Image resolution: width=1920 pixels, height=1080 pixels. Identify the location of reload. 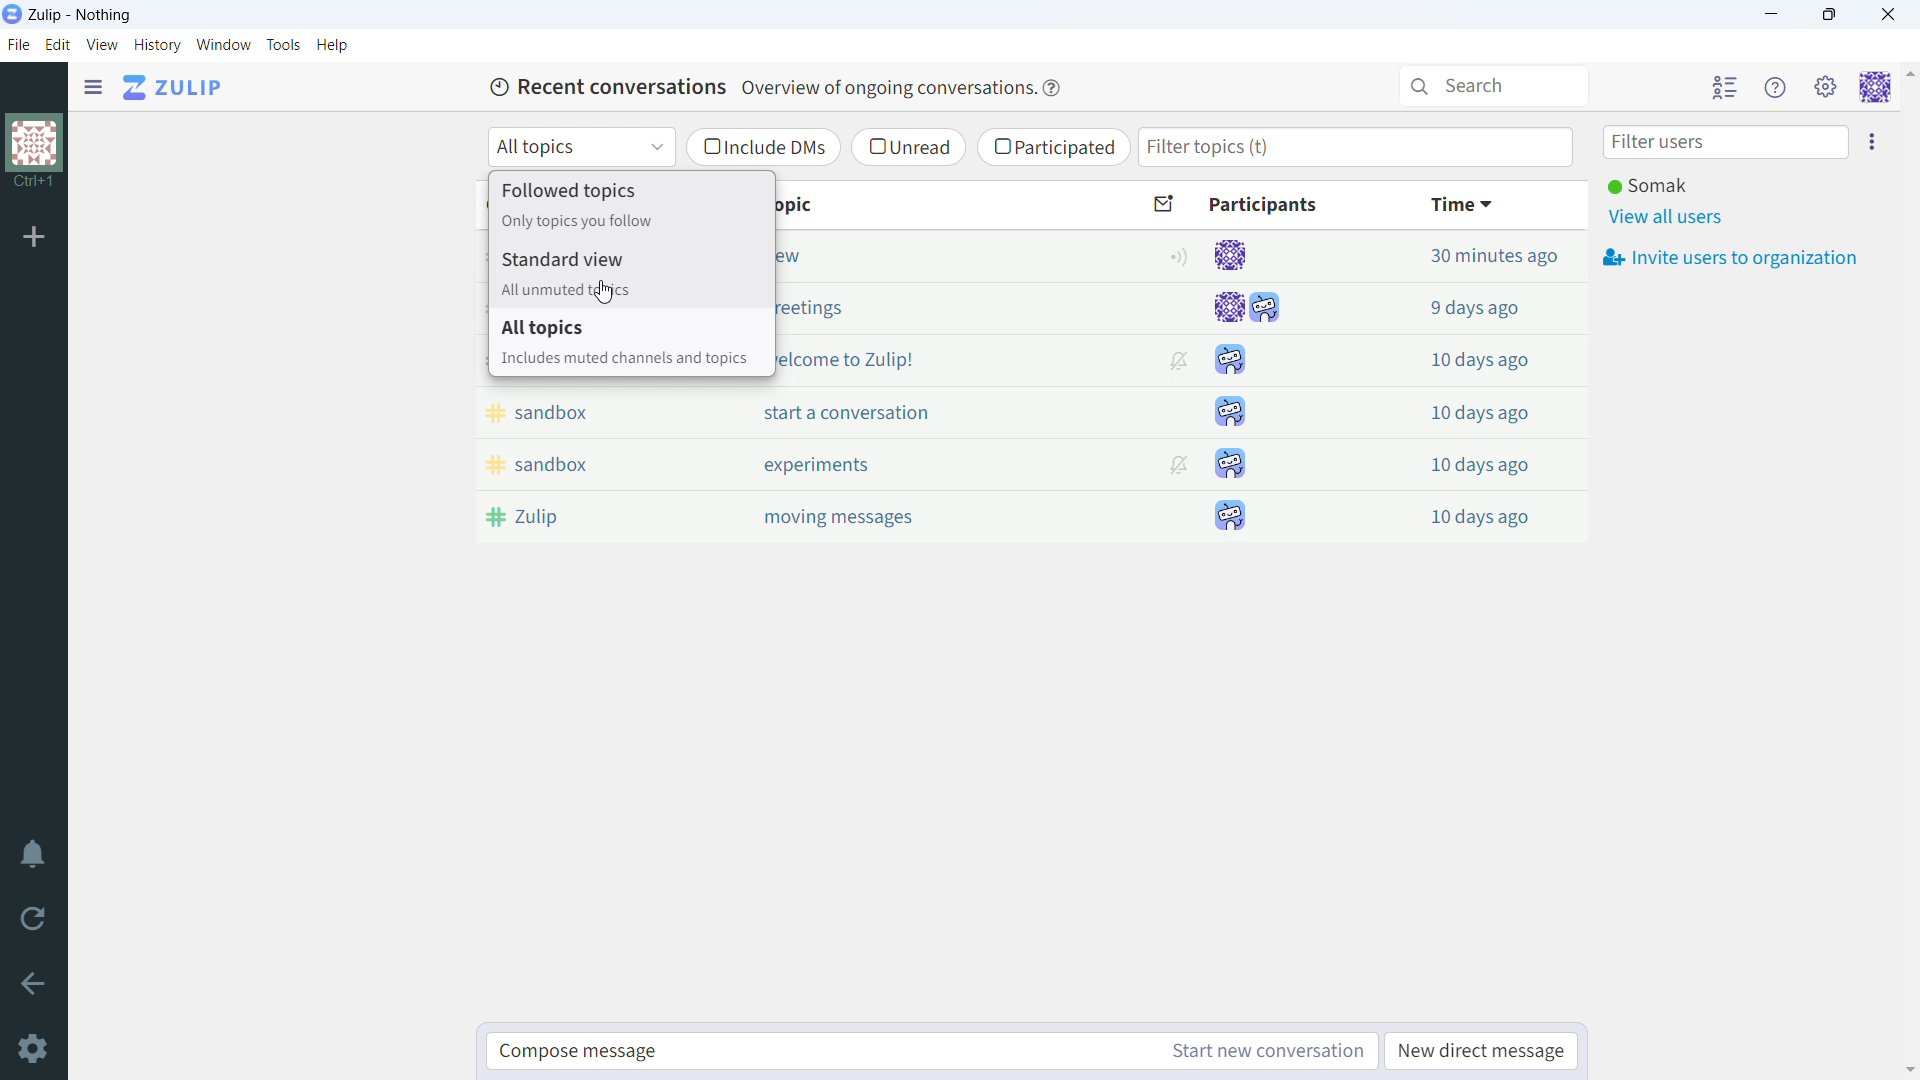
(35, 919).